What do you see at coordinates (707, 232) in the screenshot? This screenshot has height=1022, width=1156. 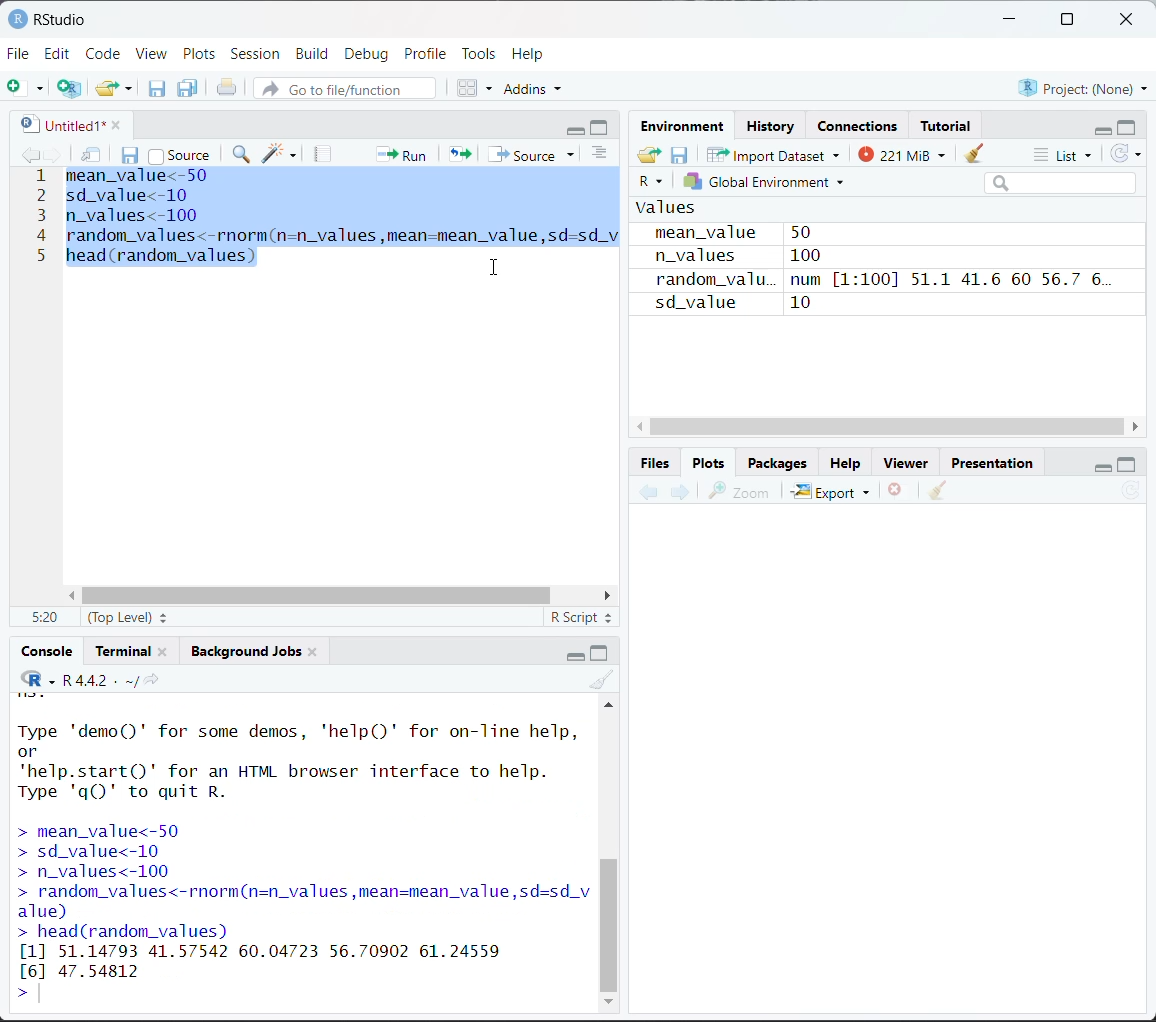 I see `mean_value` at bounding box center [707, 232].